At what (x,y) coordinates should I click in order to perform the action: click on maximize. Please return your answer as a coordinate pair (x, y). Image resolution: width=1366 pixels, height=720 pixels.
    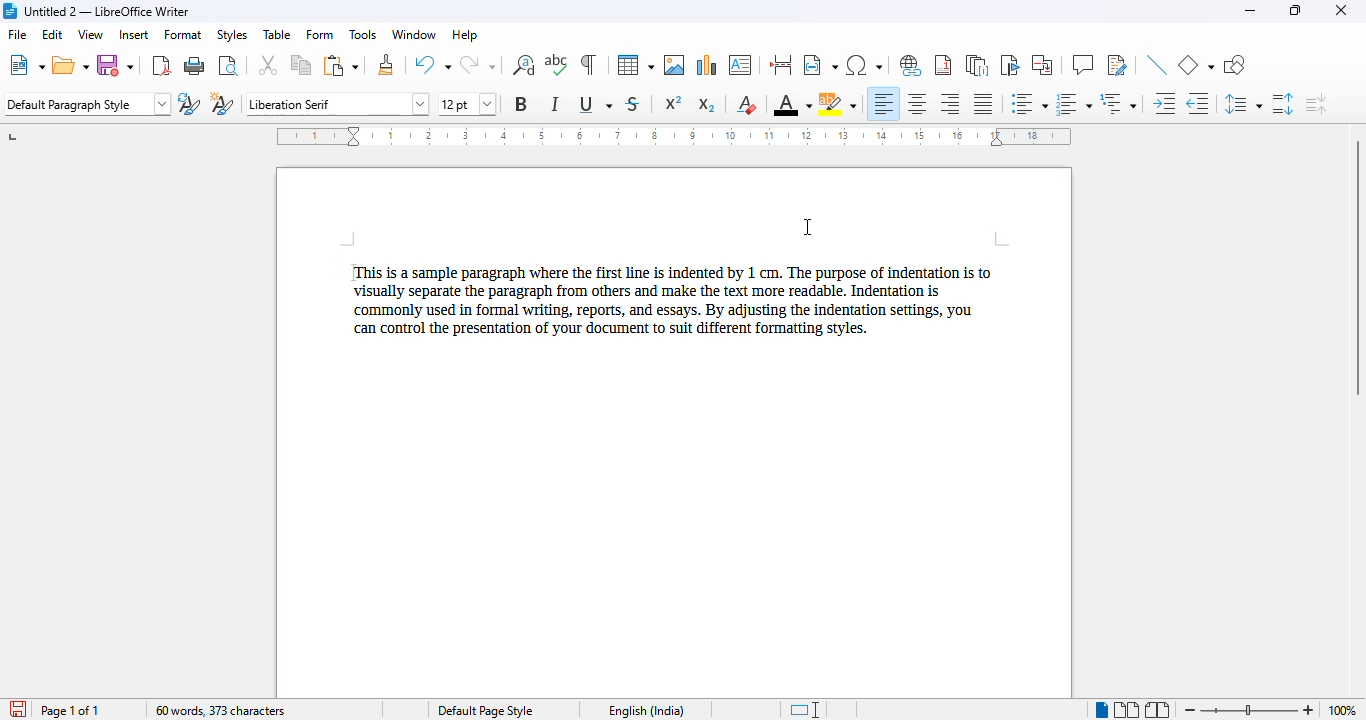
    Looking at the image, I should click on (1296, 11).